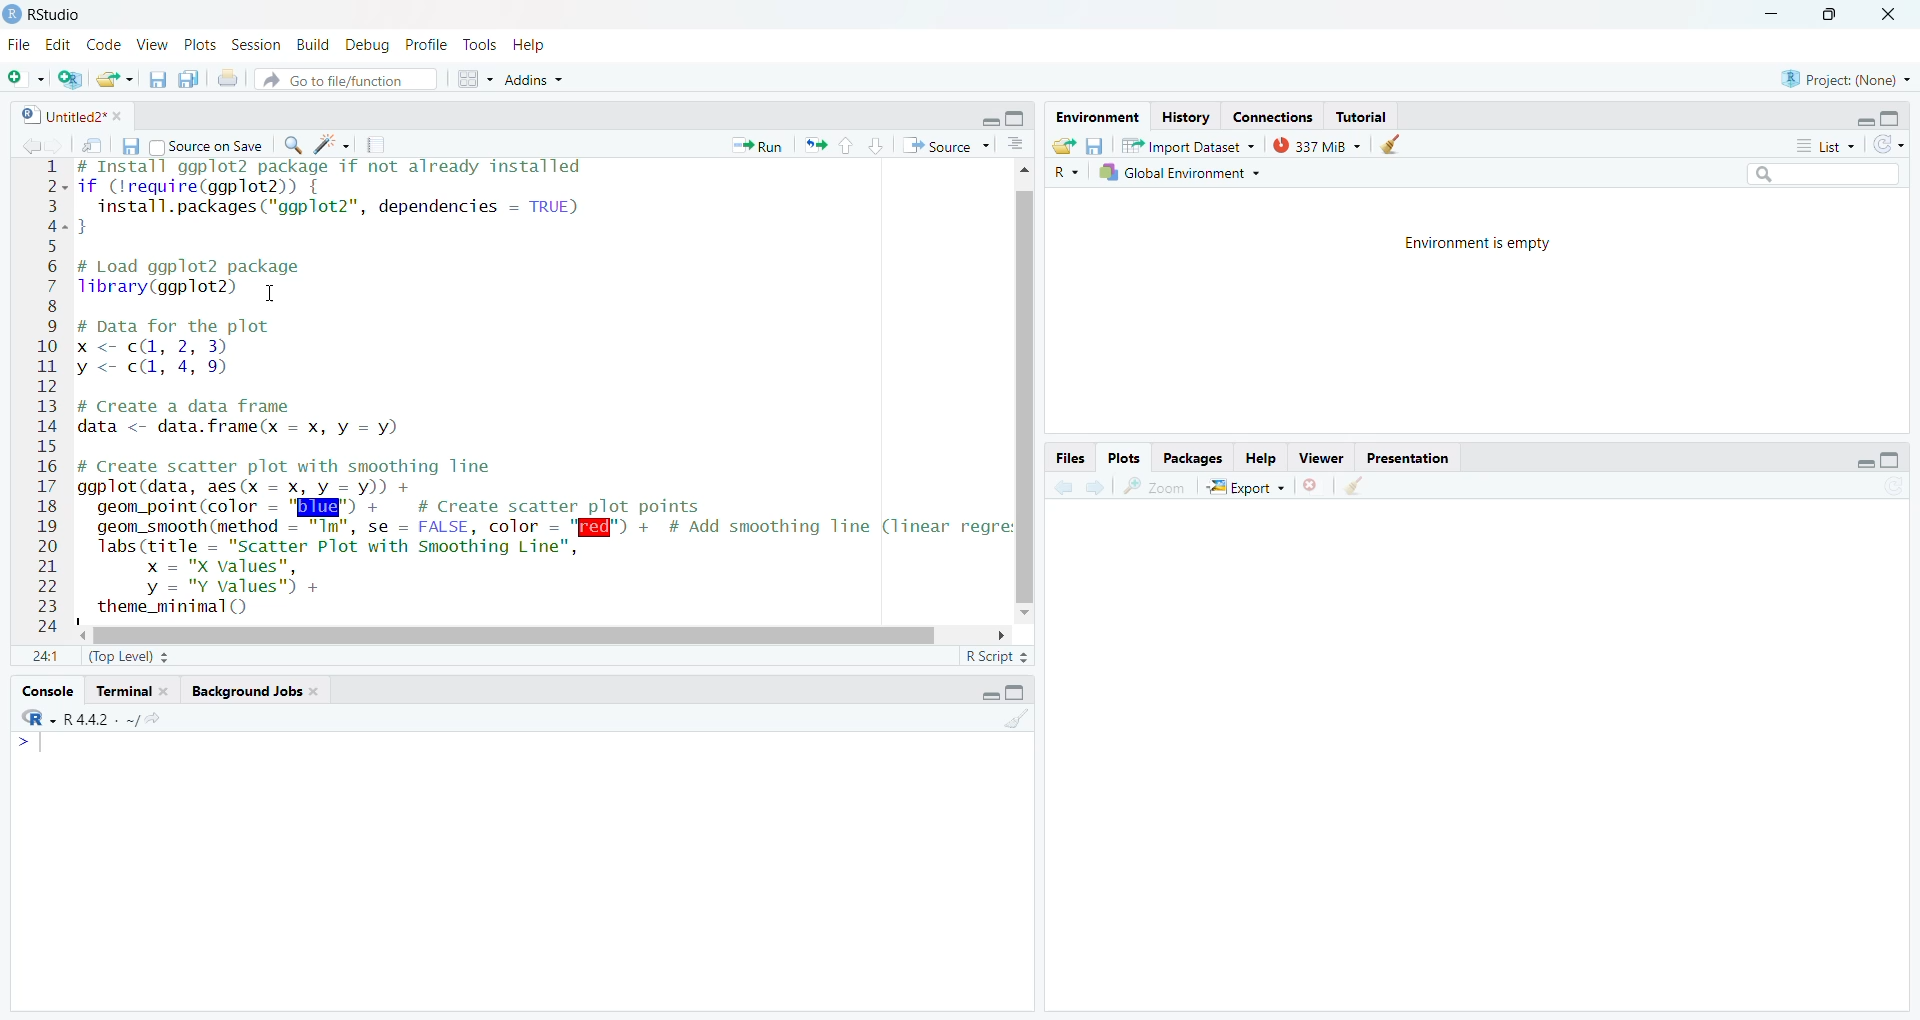 Image resolution: width=1920 pixels, height=1020 pixels. I want to click on (Top Level) , so click(125, 657).